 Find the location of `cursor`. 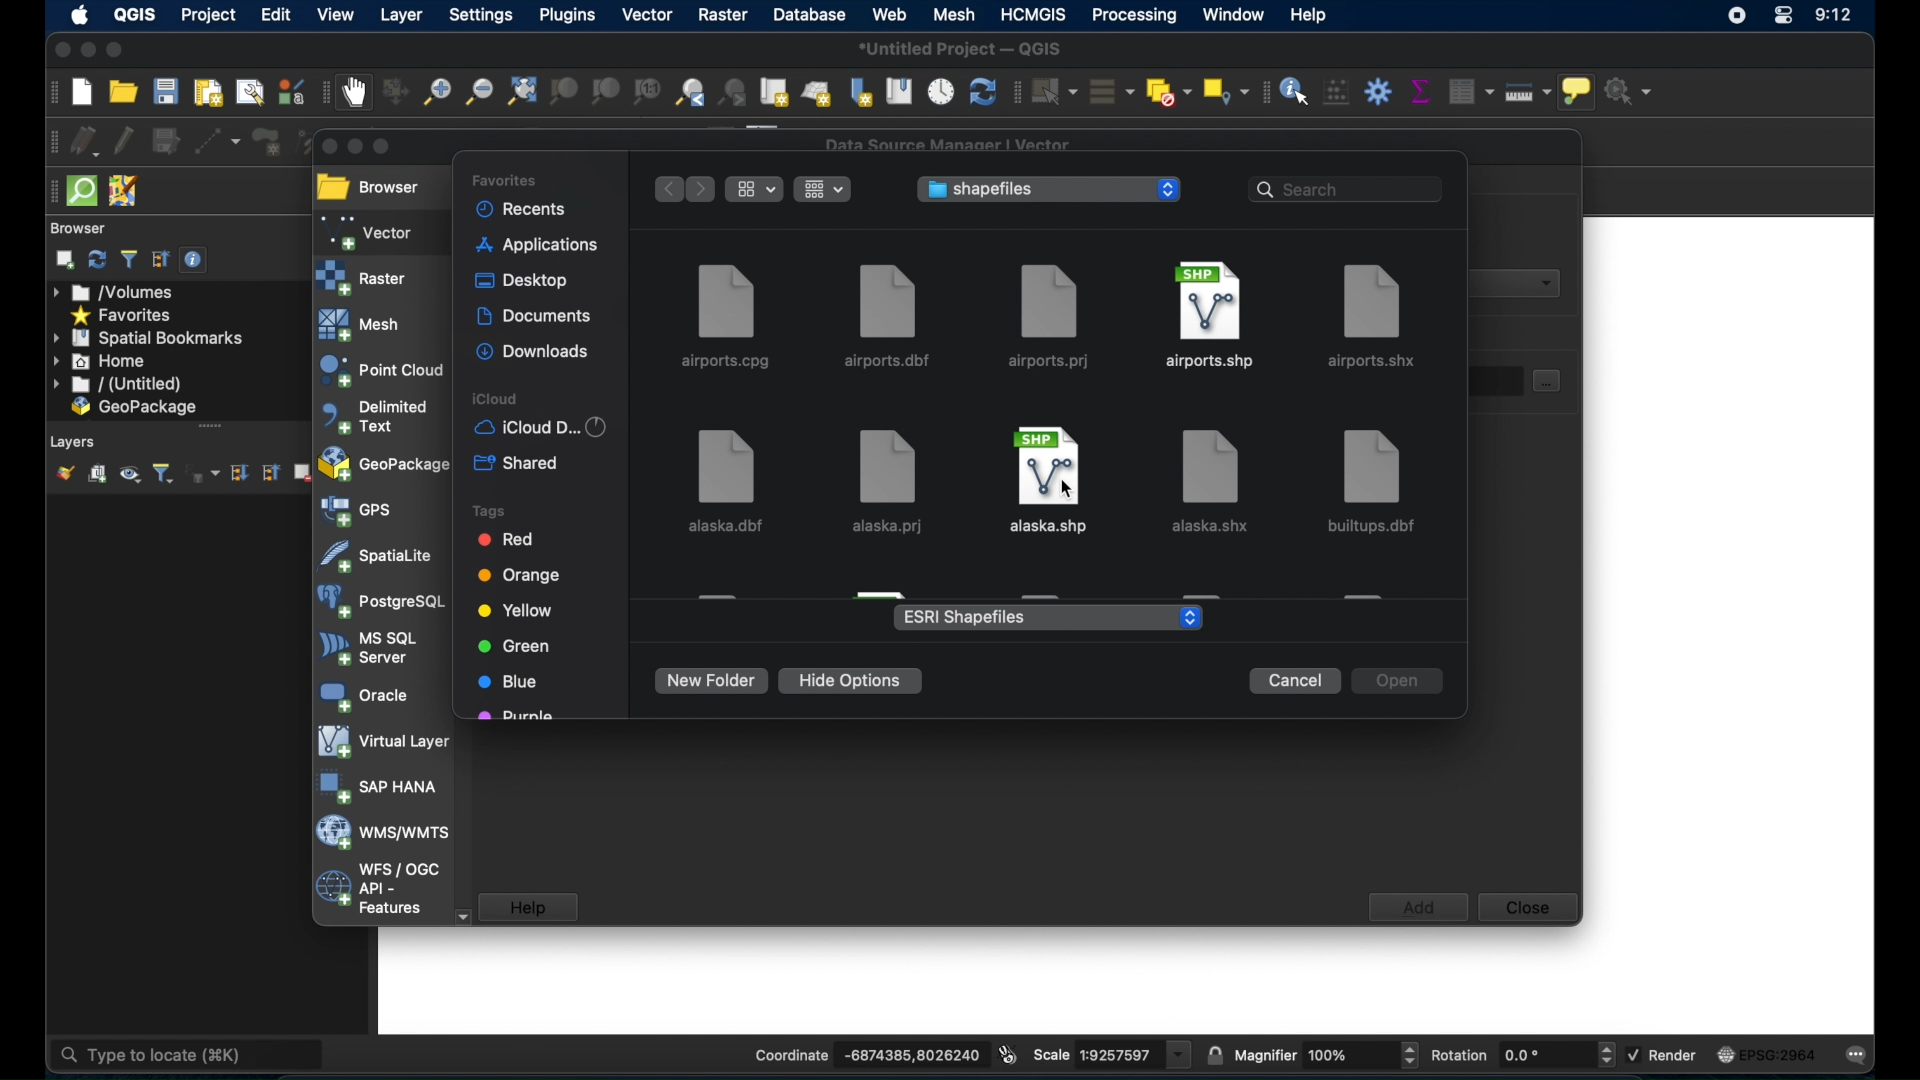

cursor is located at coordinates (1071, 492).